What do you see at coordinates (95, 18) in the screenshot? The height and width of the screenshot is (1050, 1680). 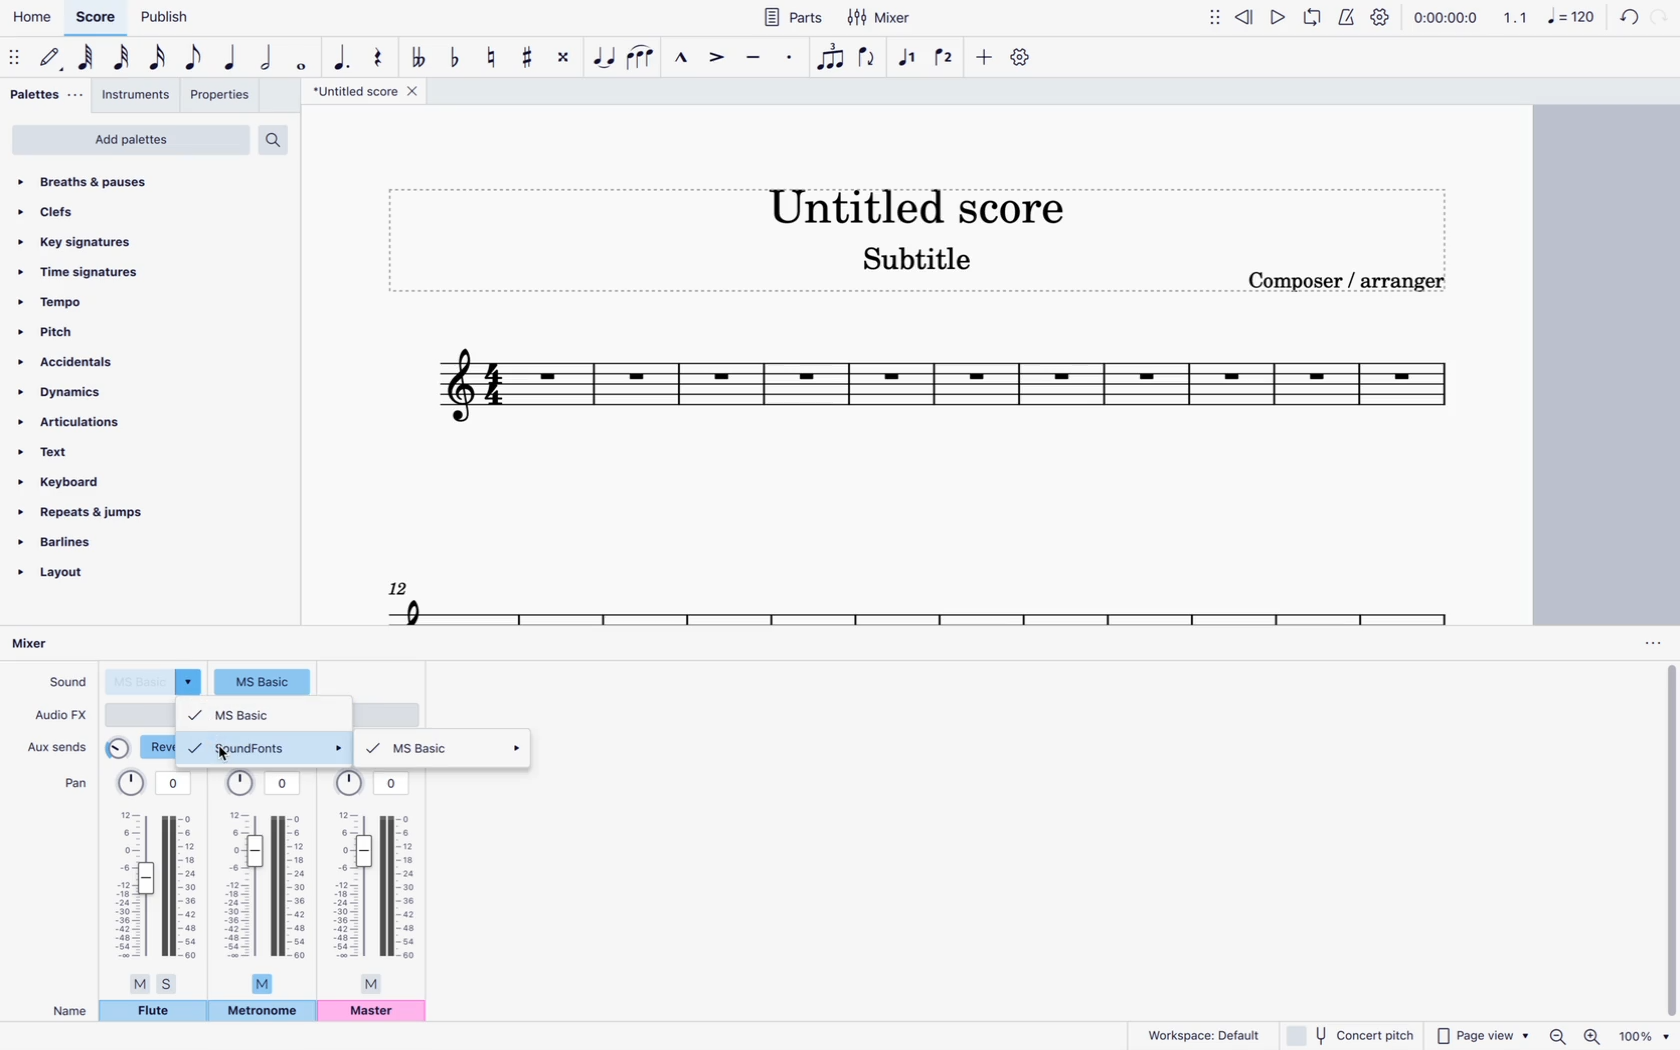 I see `score` at bounding box center [95, 18].